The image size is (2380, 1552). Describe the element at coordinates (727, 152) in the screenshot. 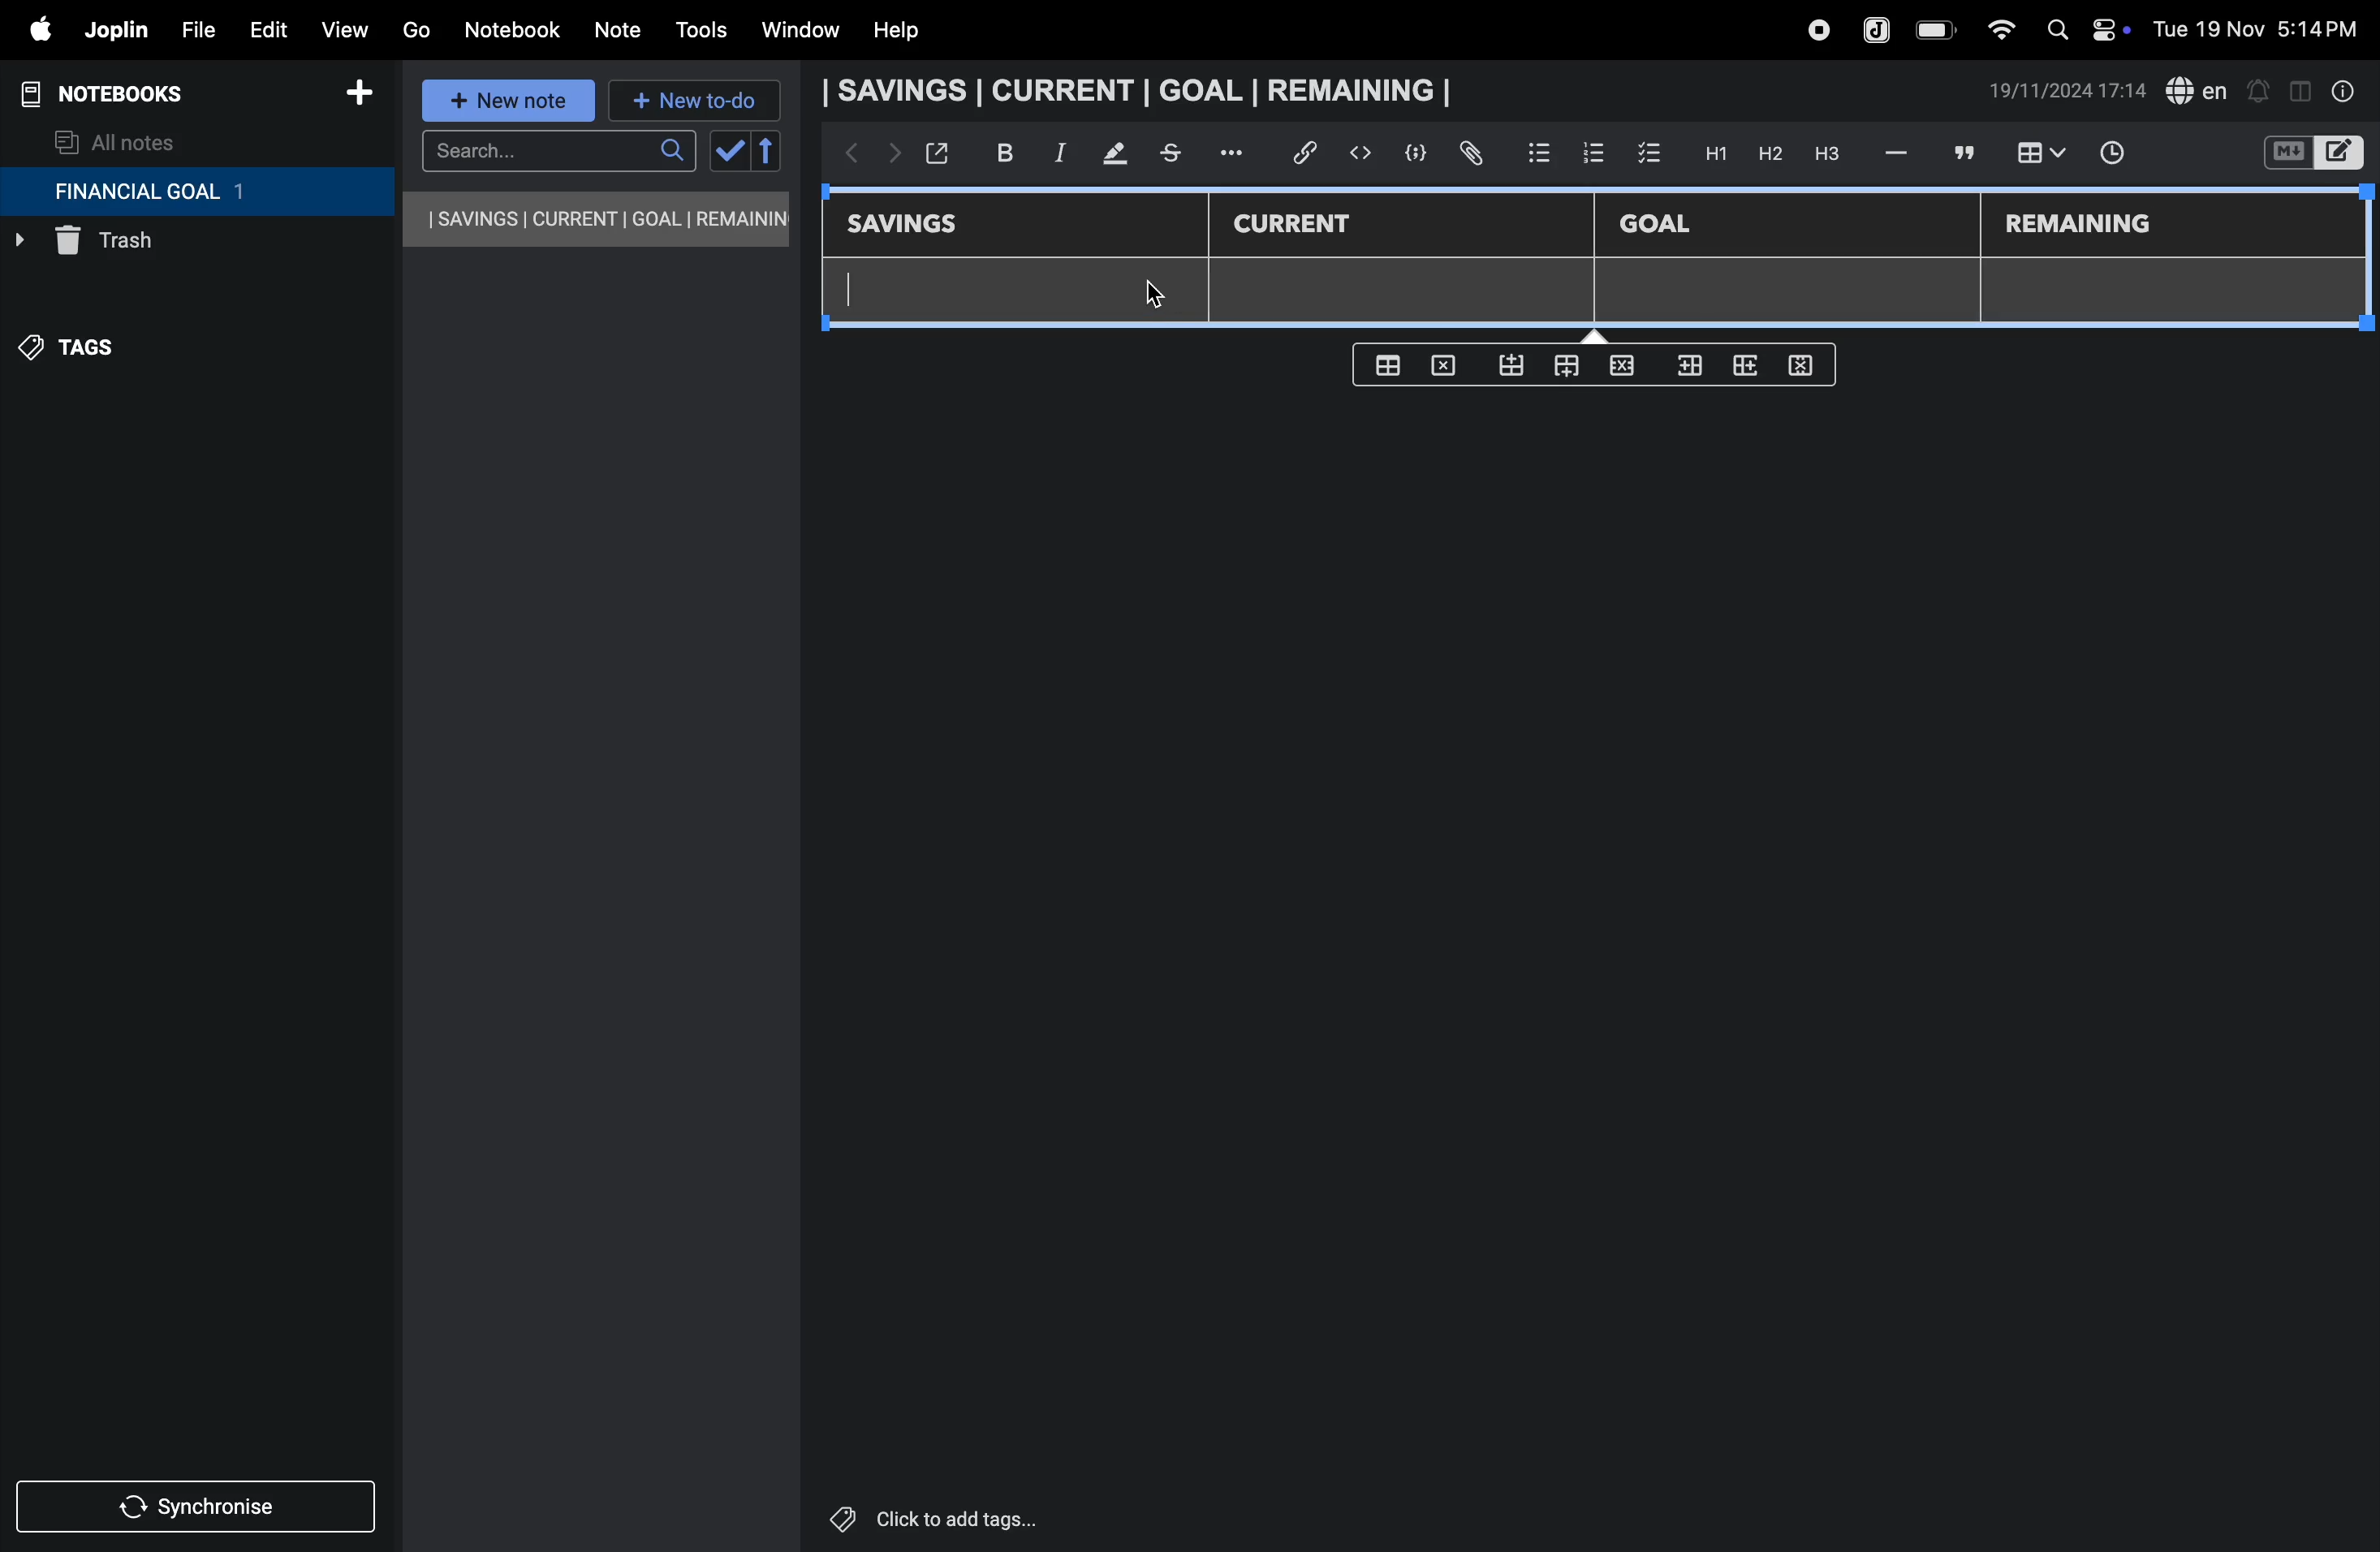

I see `check` at that location.